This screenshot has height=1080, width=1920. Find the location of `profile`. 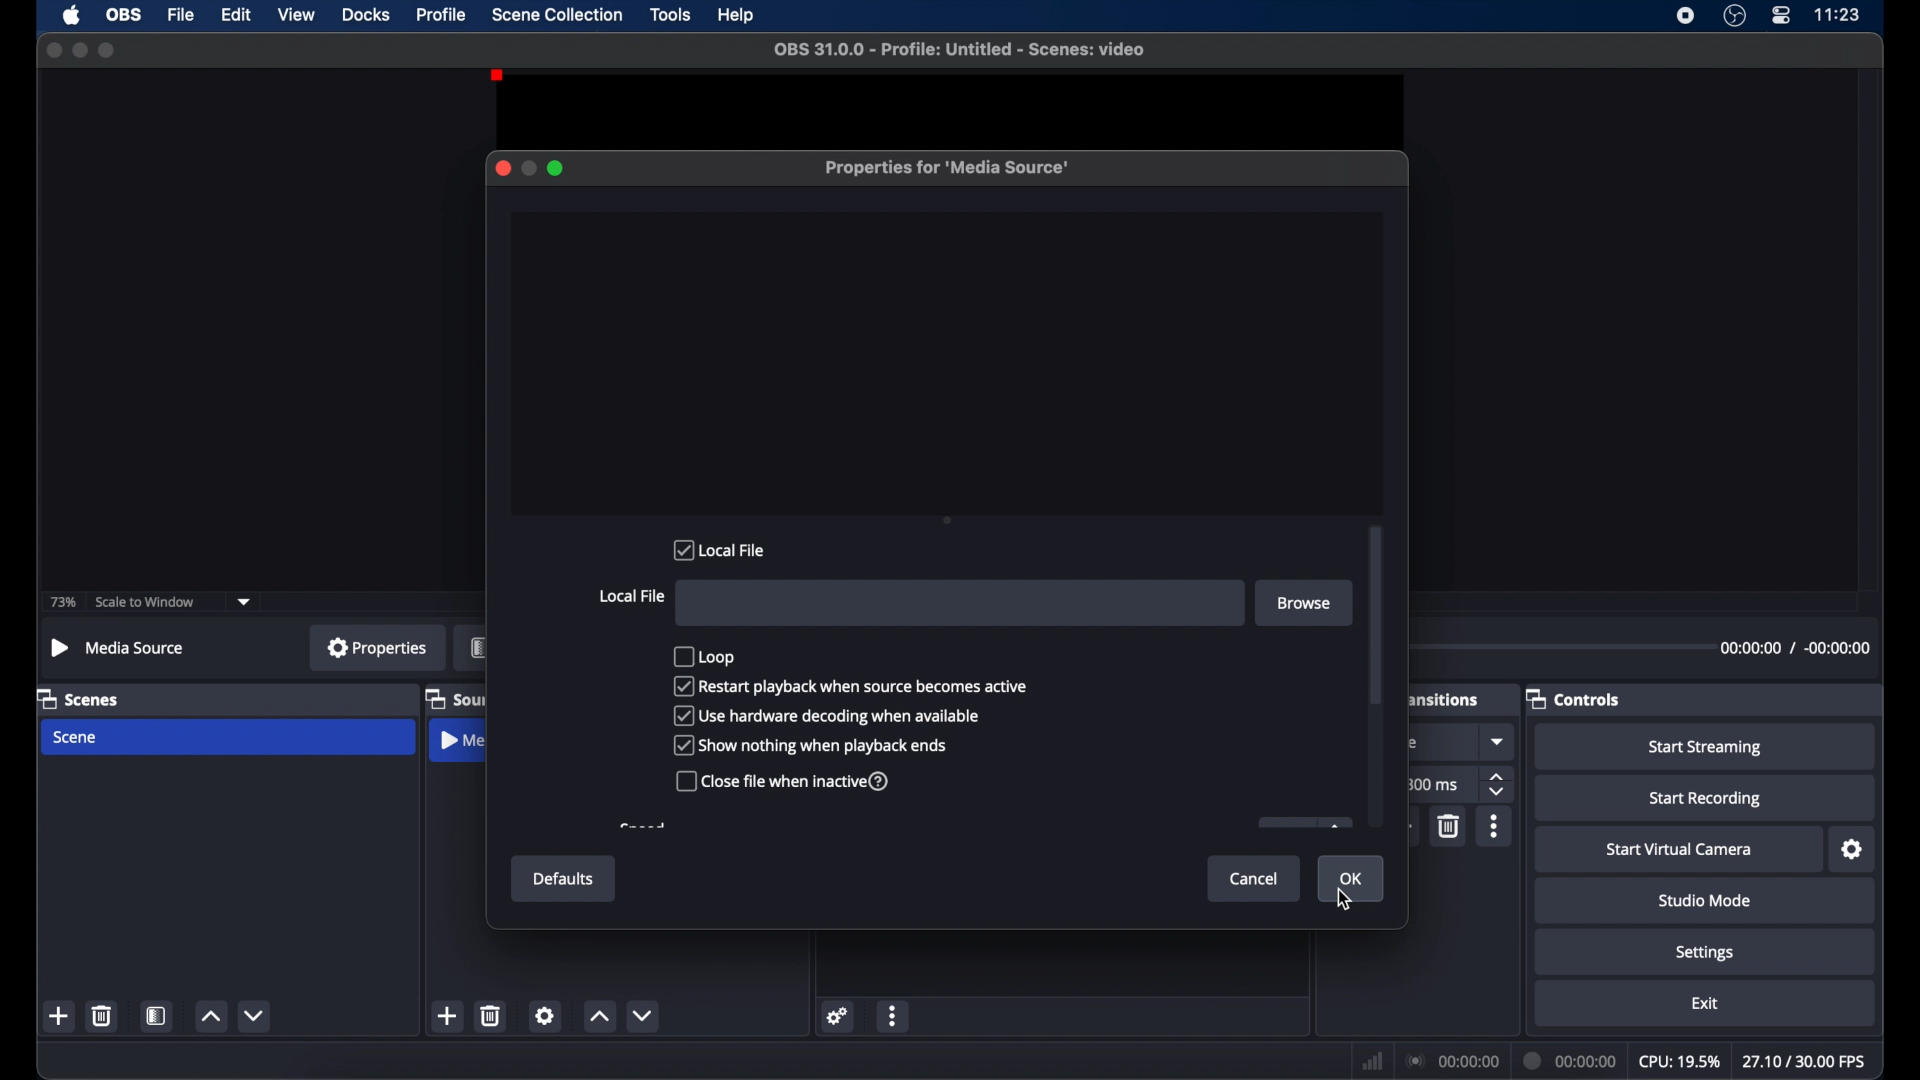

profile is located at coordinates (443, 14).